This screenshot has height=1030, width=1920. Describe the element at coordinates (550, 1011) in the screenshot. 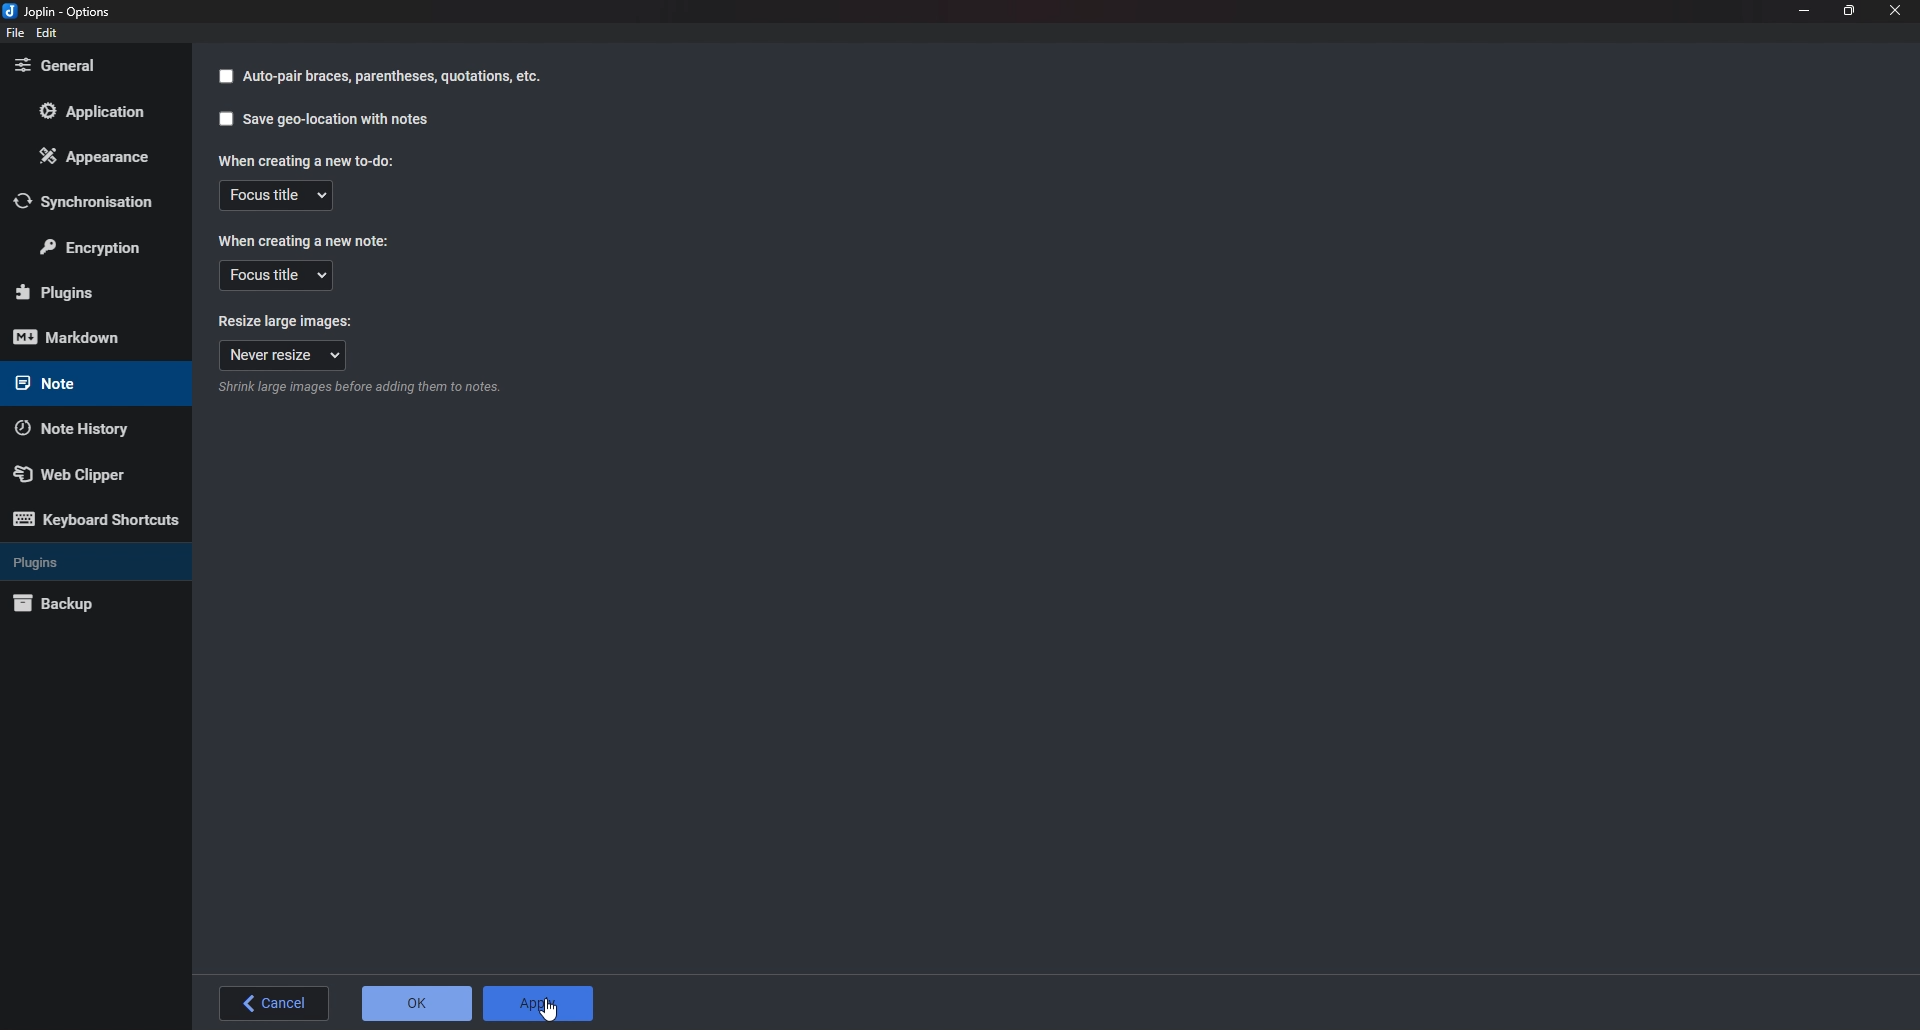

I see `cursor` at that location.